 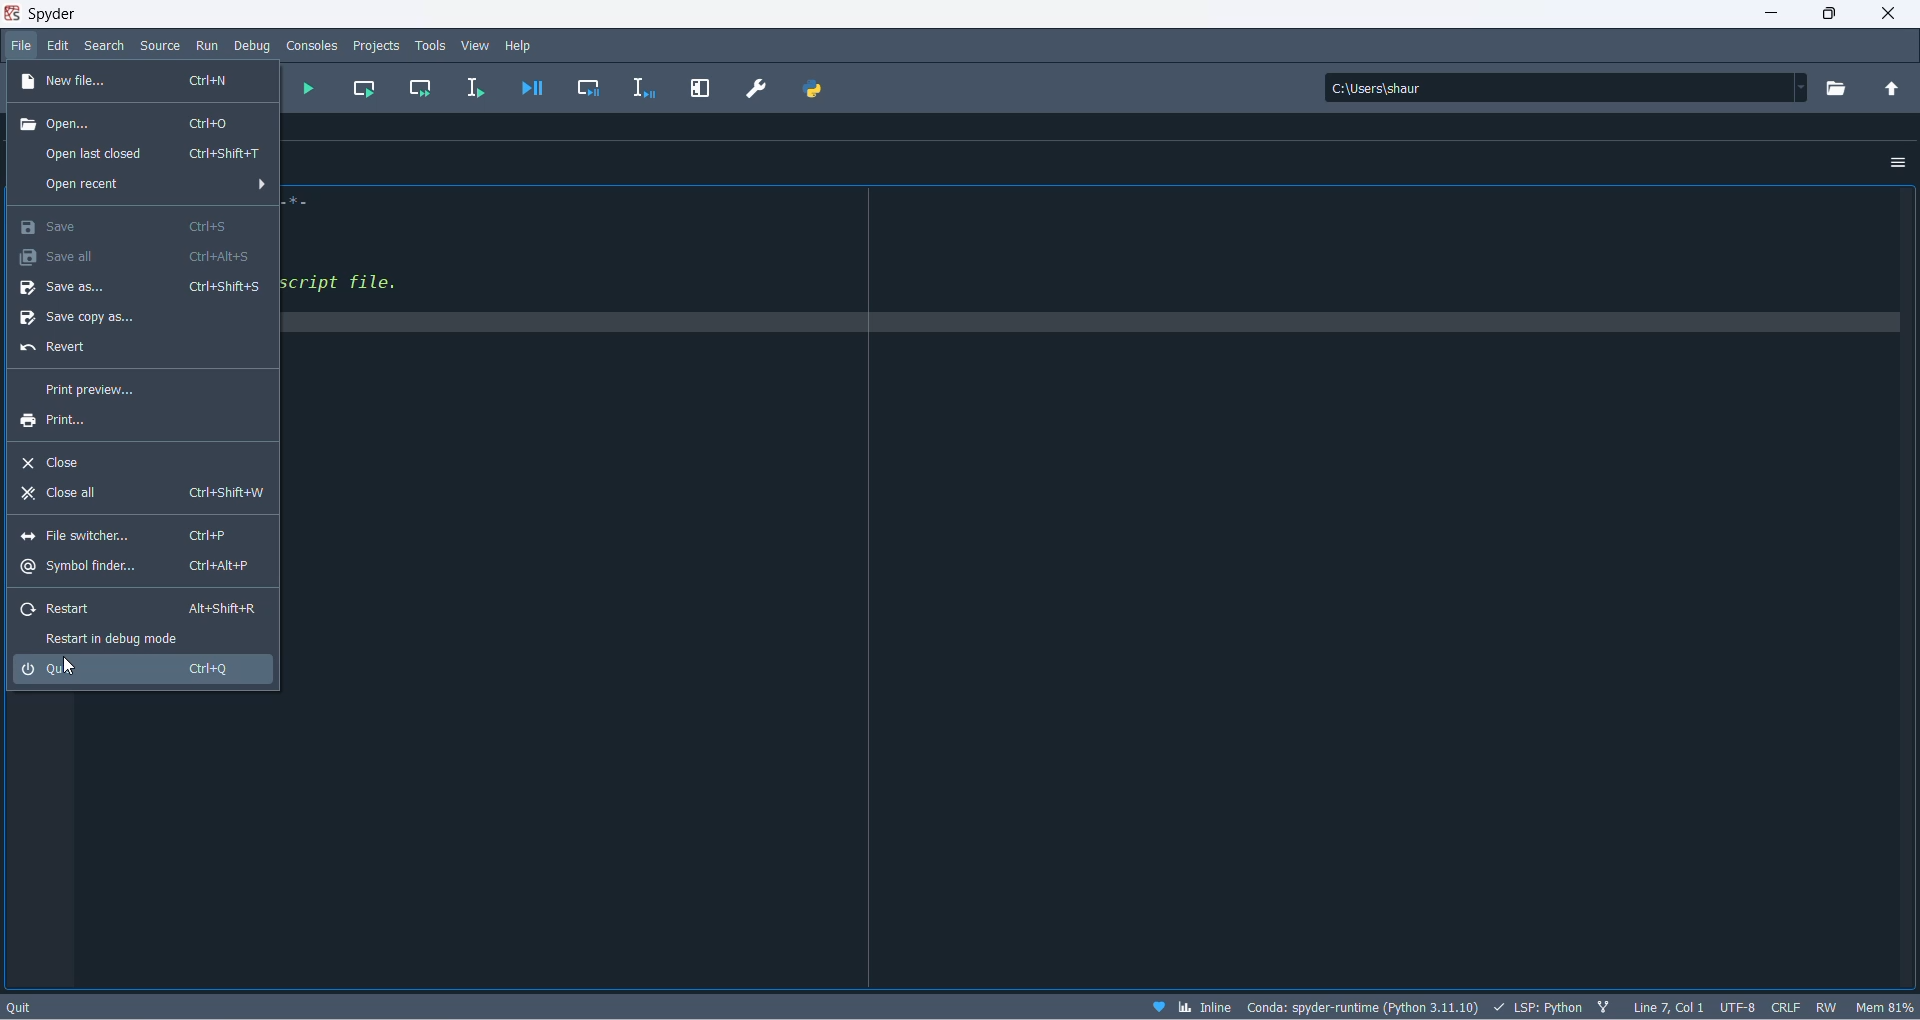 What do you see at coordinates (141, 258) in the screenshot?
I see `save all` at bounding box center [141, 258].